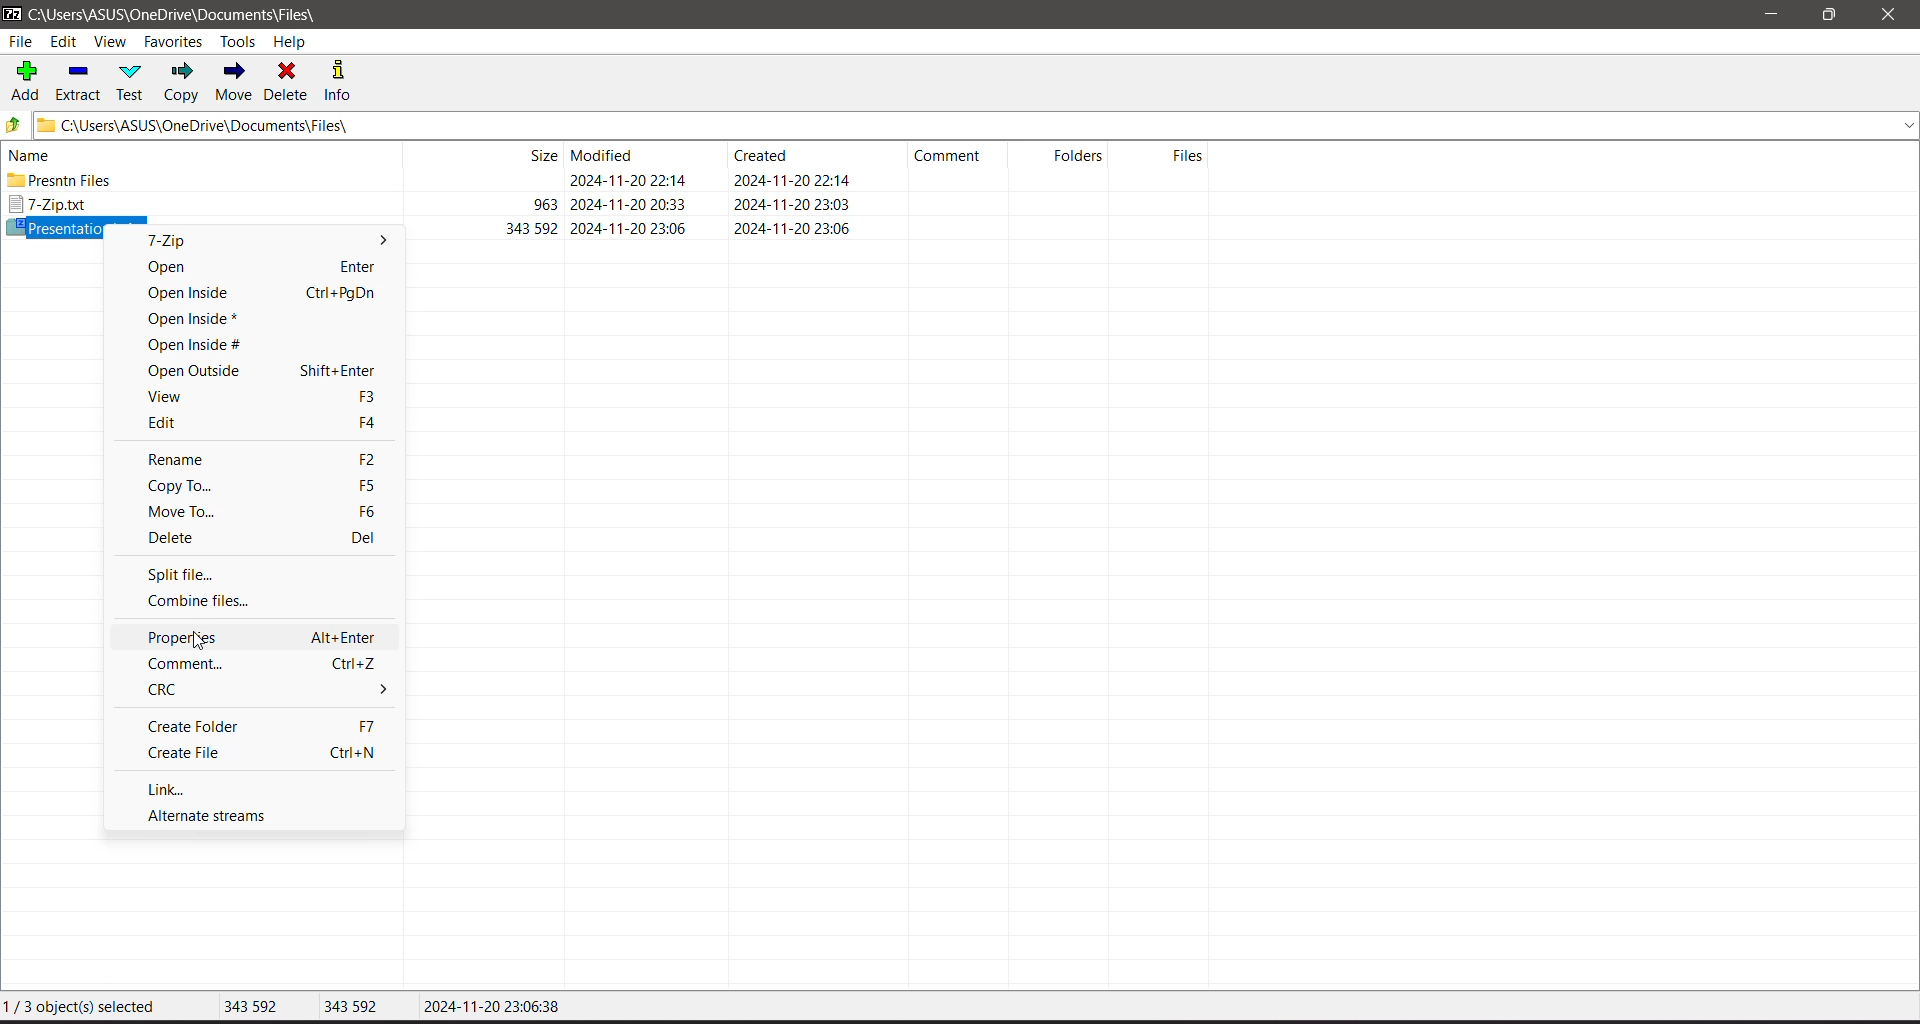  I want to click on Close, so click(1892, 15).